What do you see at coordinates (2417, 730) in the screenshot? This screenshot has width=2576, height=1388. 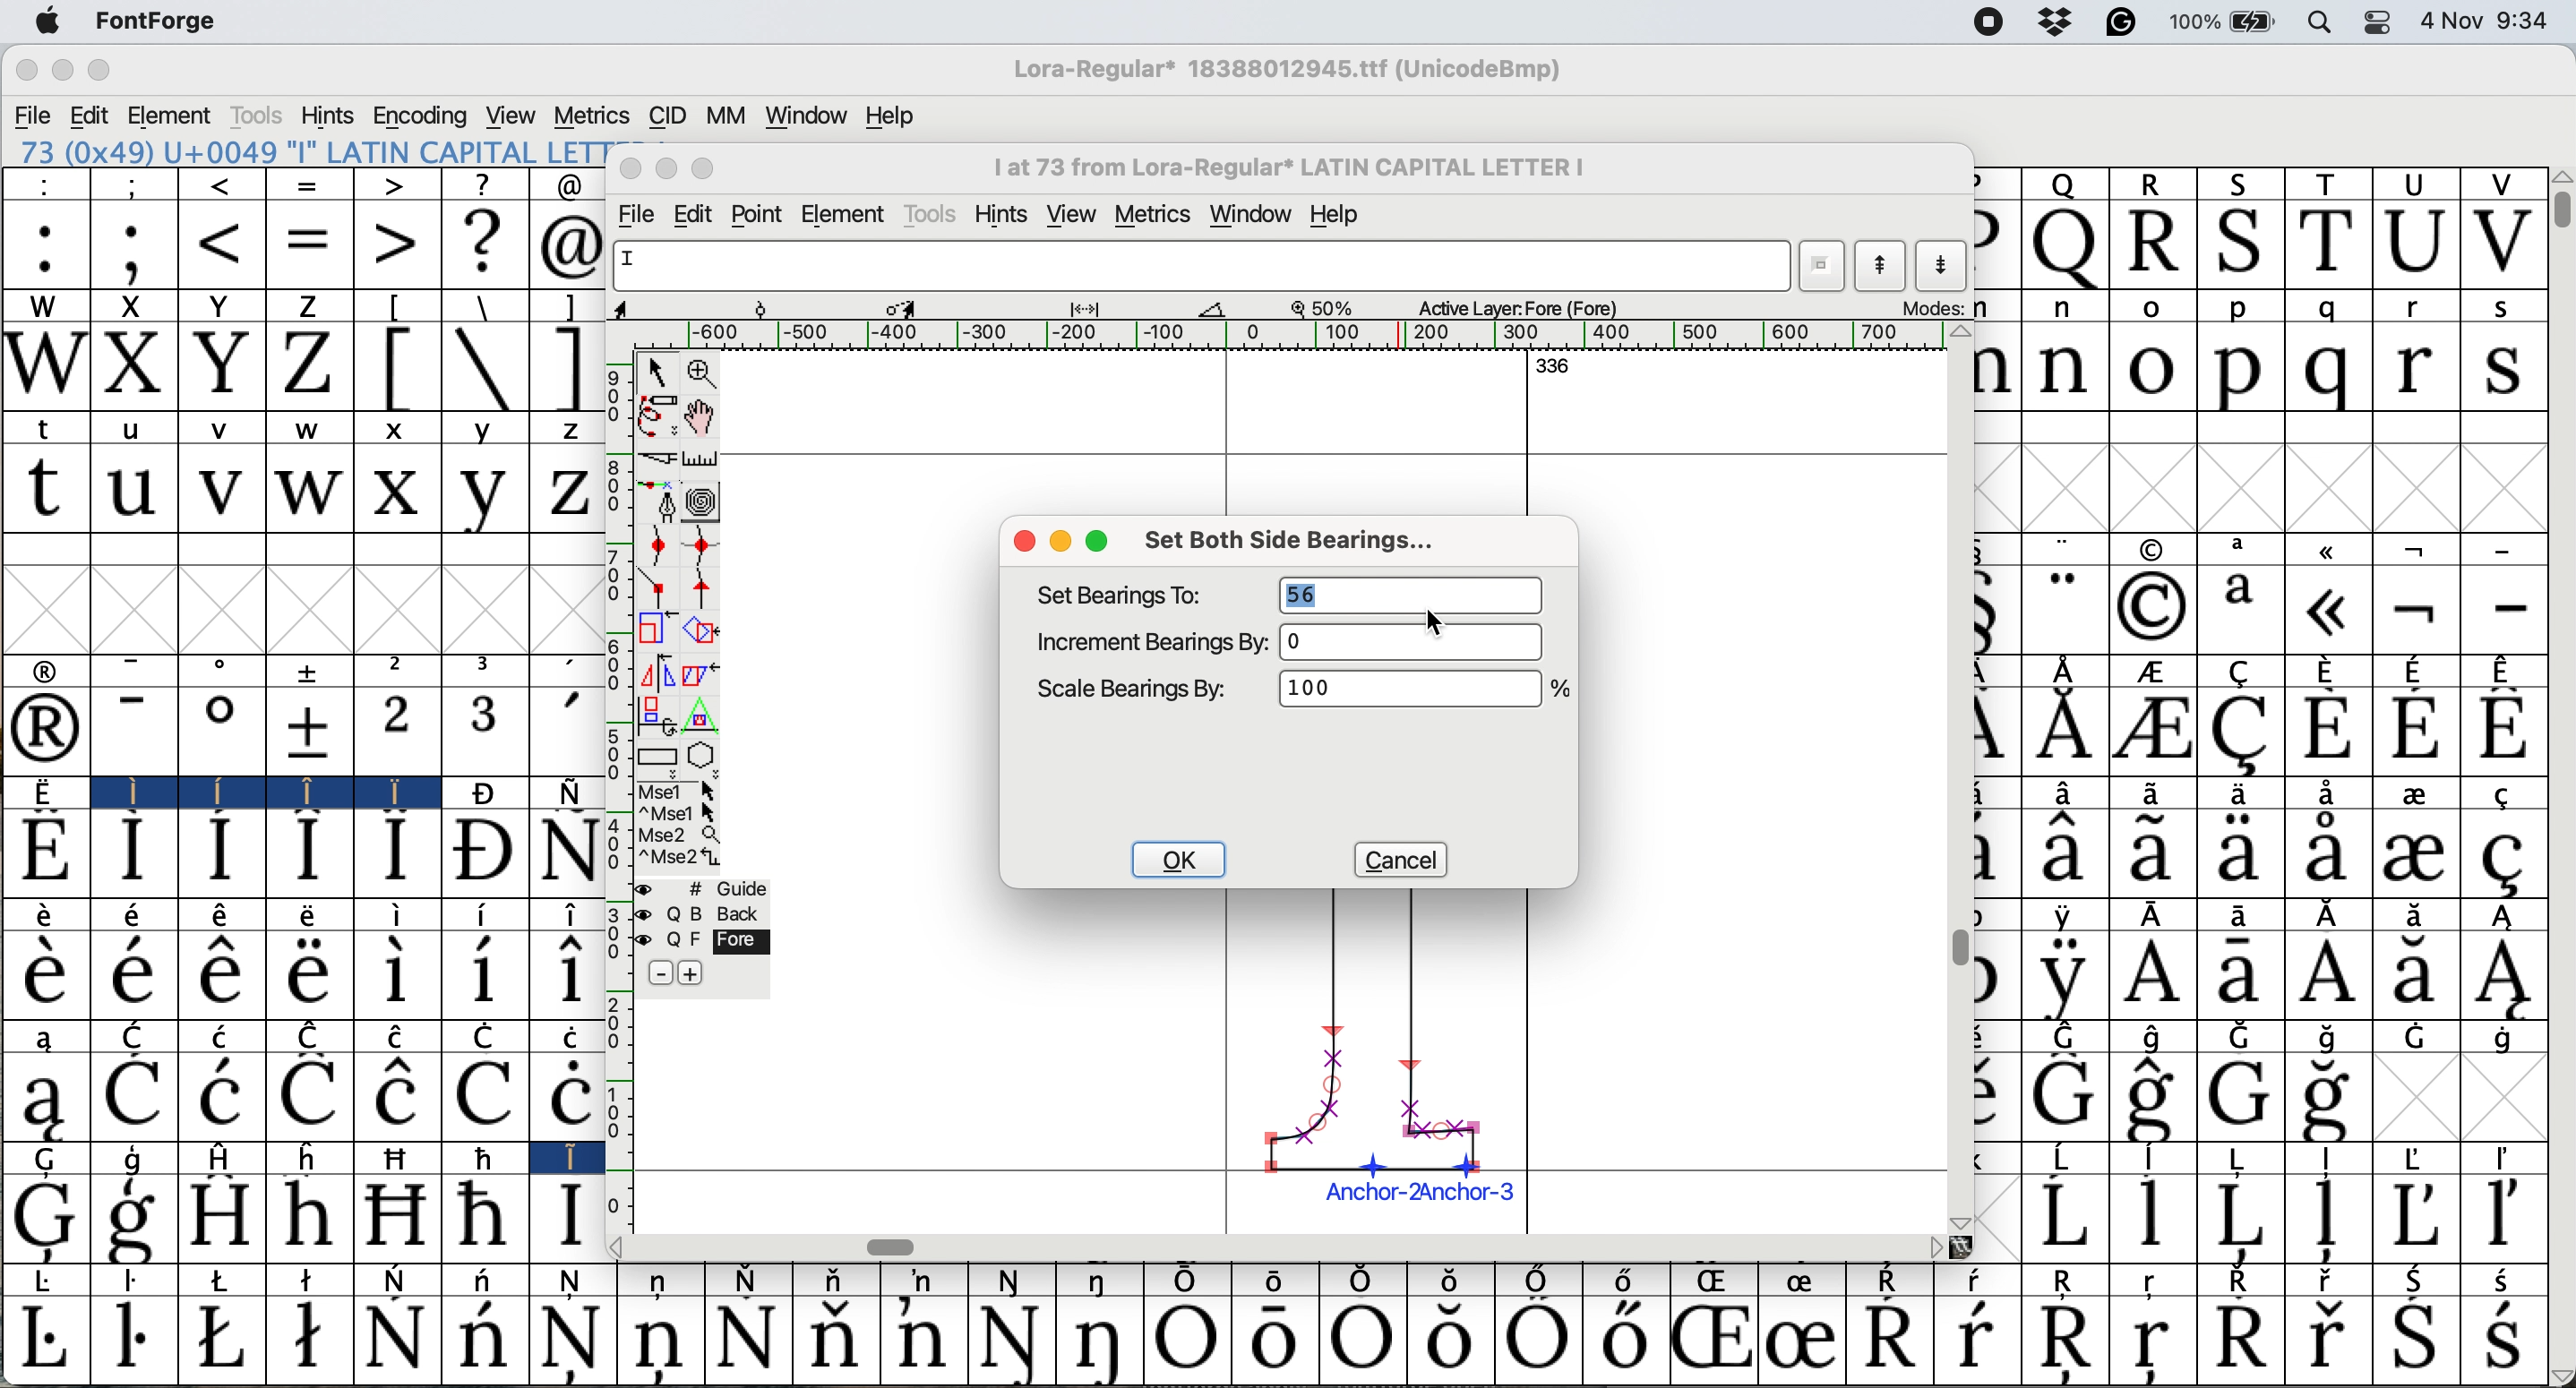 I see `Symbol` at bounding box center [2417, 730].